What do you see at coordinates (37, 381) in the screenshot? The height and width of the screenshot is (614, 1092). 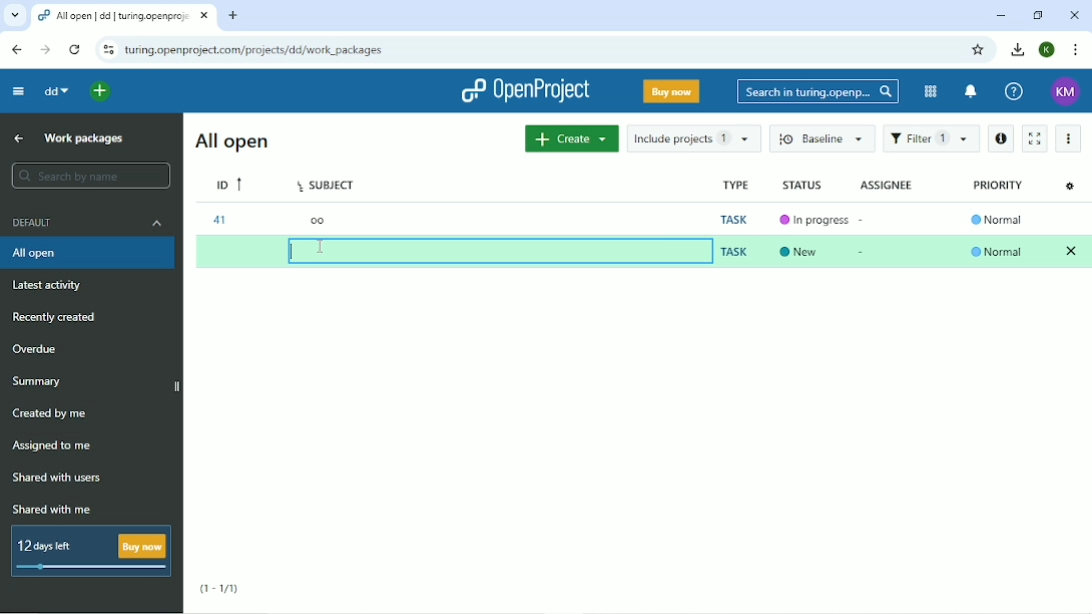 I see `Summary` at bounding box center [37, 381].